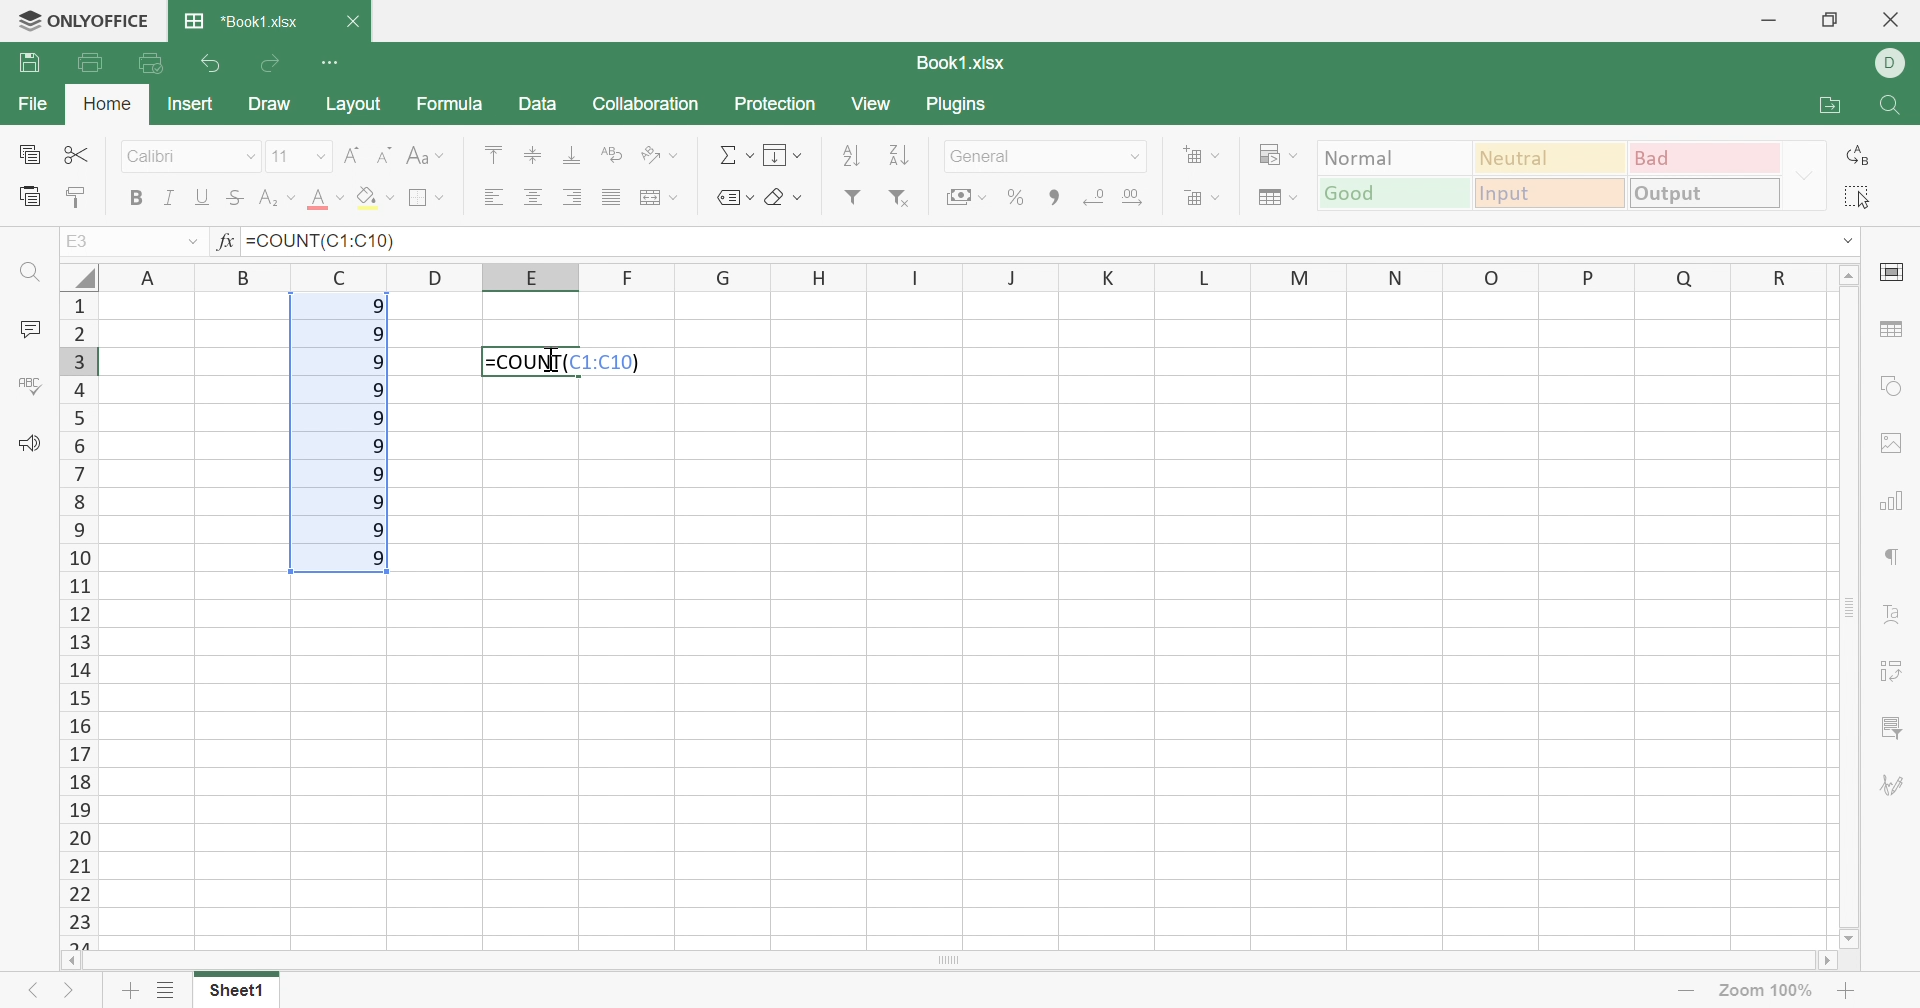  I want to click on Summation, so click(735, 156).